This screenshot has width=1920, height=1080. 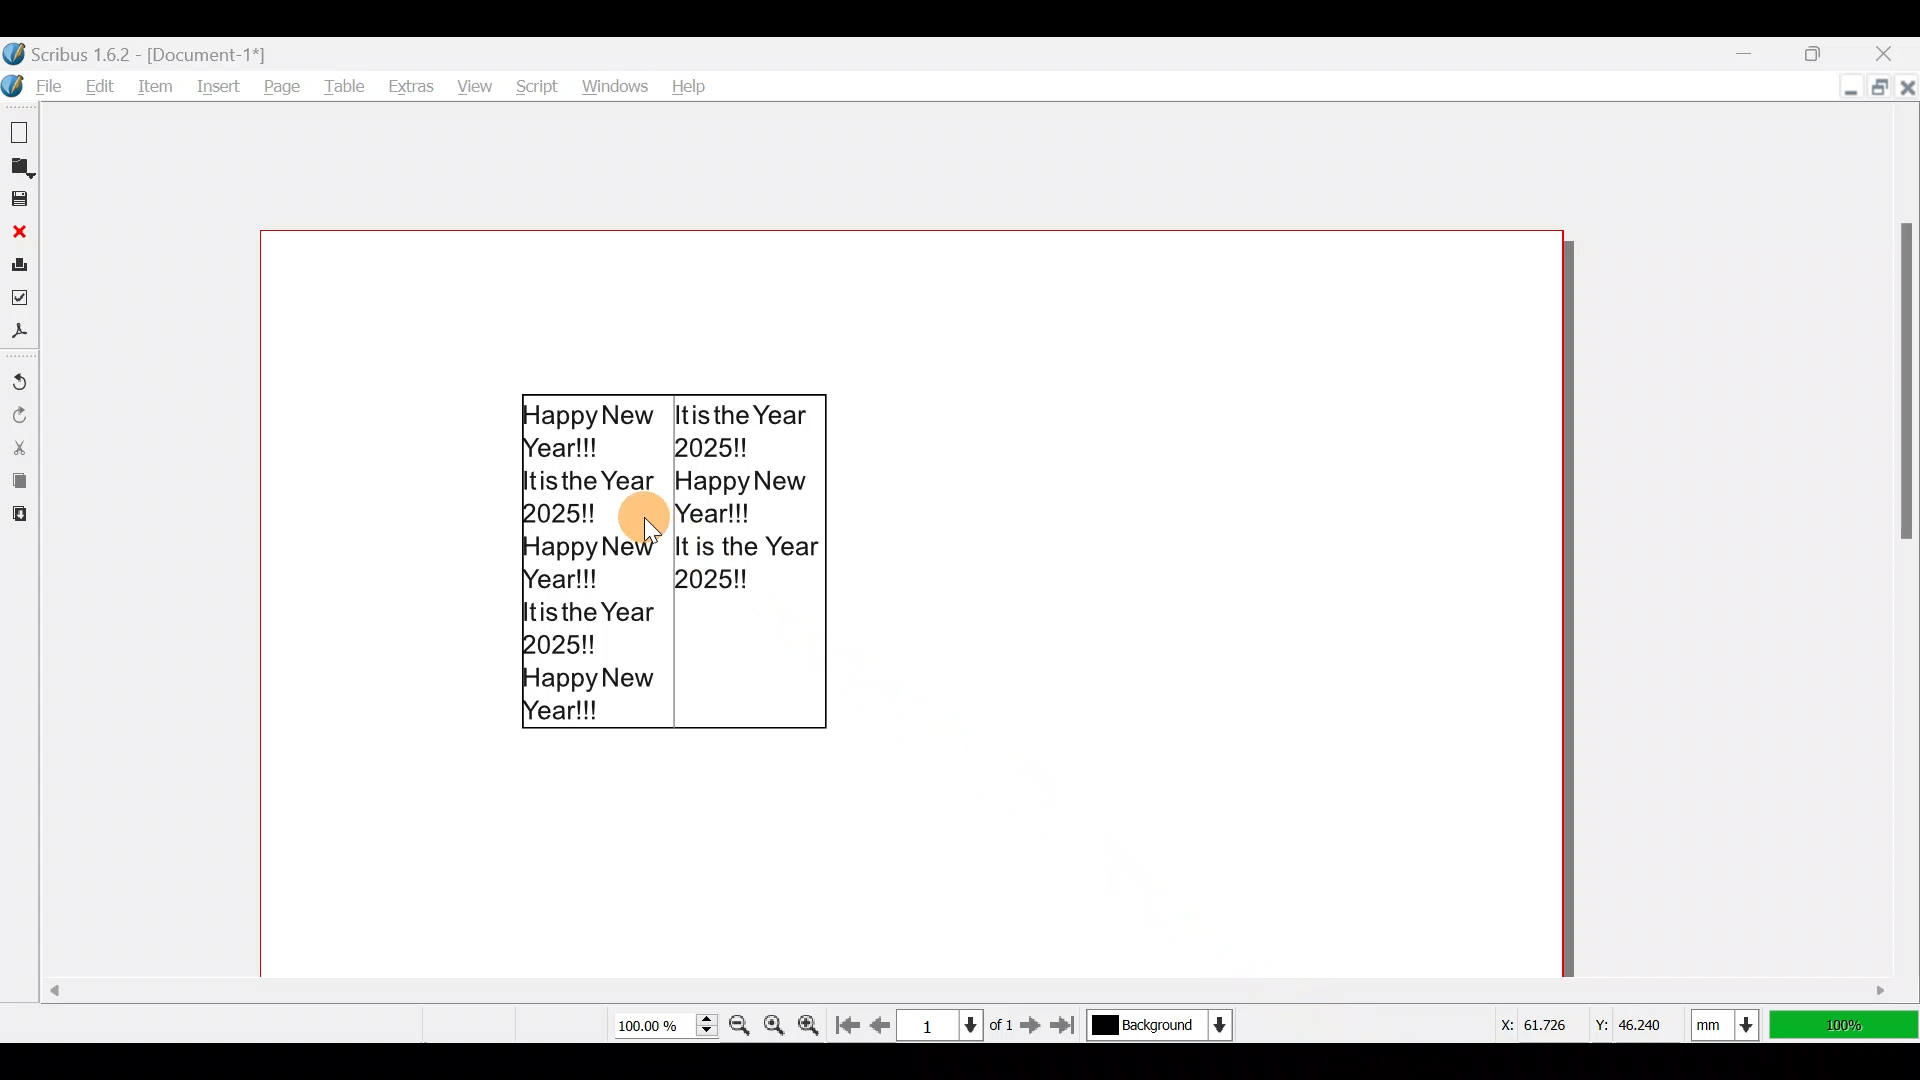 What do you see at coordinates (616, 81) in the screenshot?
I see `Windows` at bounding box center [616, 81].